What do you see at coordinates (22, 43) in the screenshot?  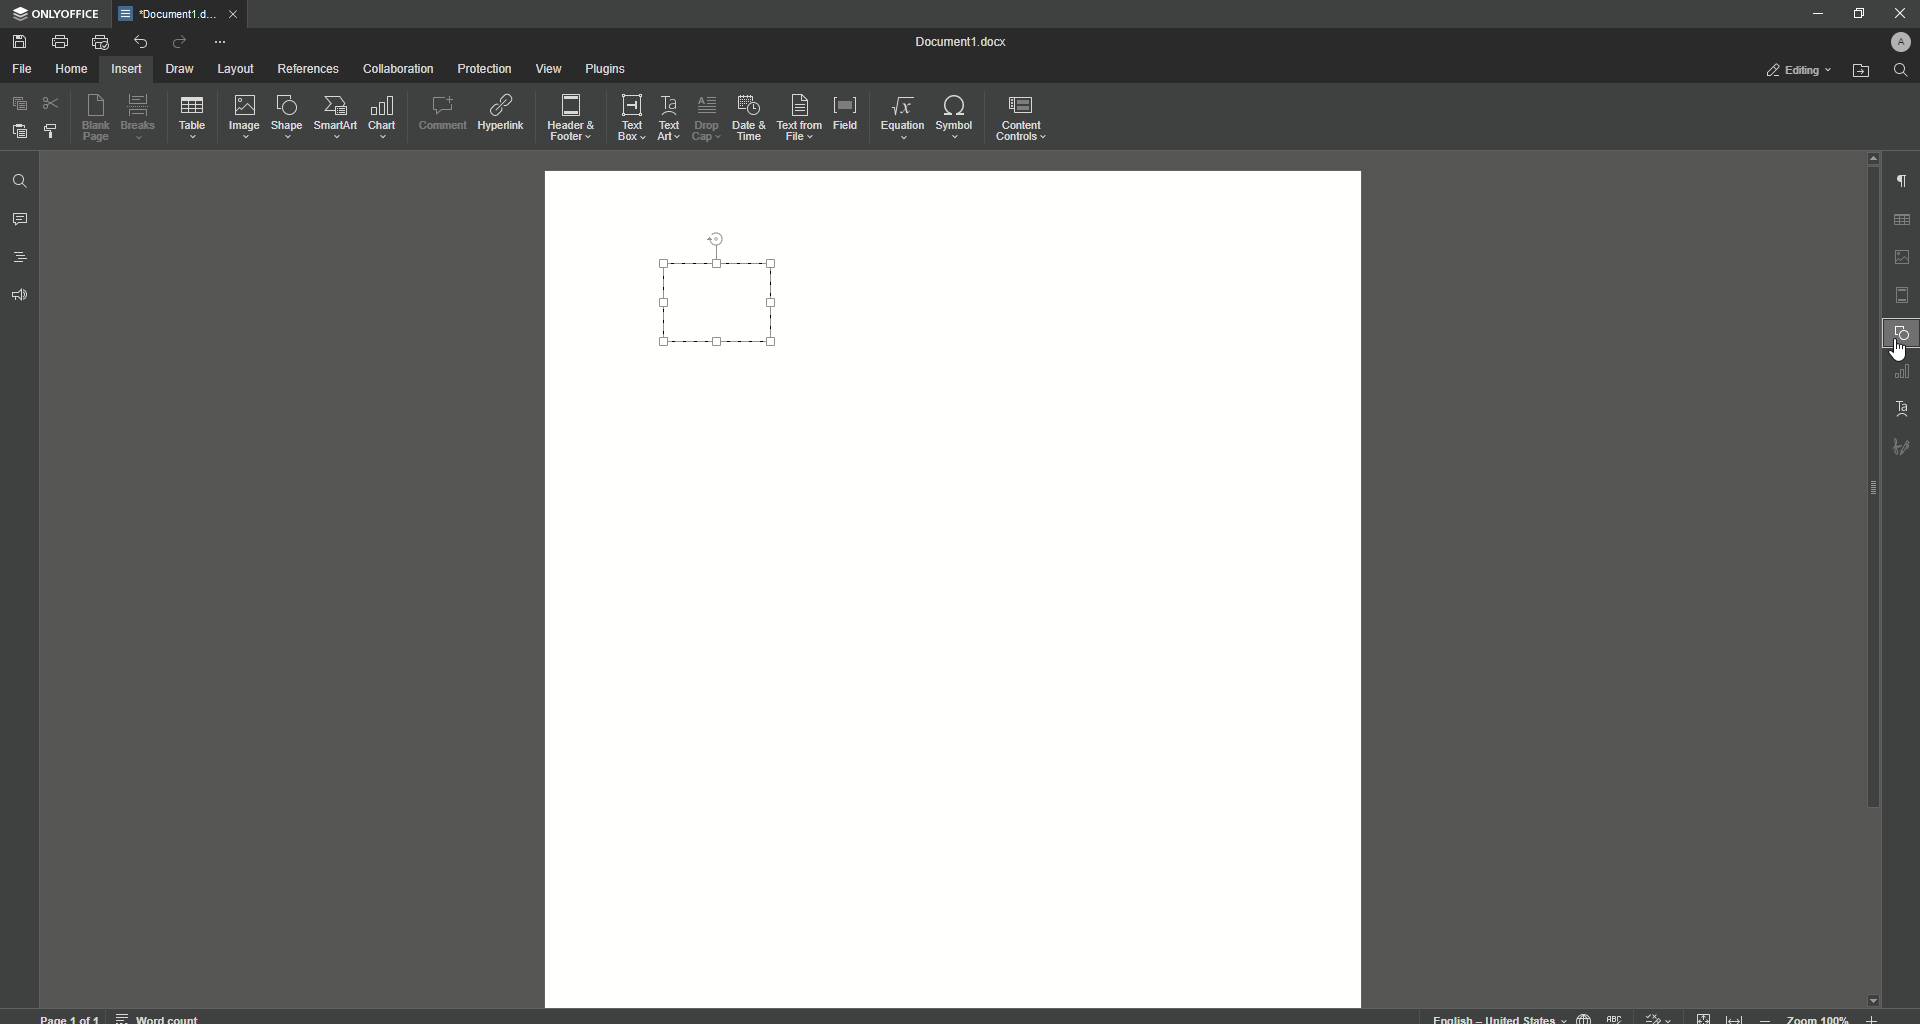 I see `Save` at bounding box center [22, 43].